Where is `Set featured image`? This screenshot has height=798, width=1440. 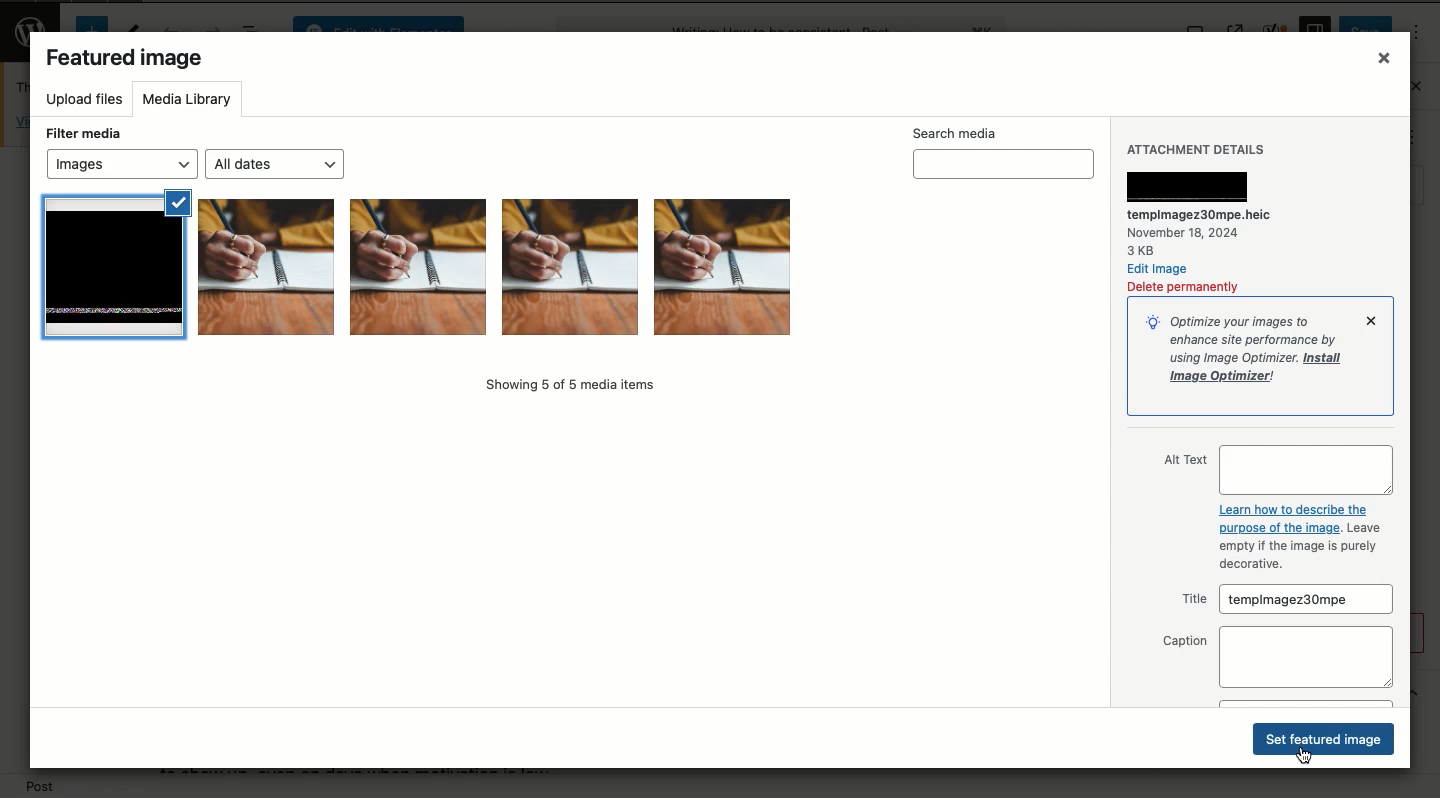 Set featured image is located at coordinates (1323, 738).